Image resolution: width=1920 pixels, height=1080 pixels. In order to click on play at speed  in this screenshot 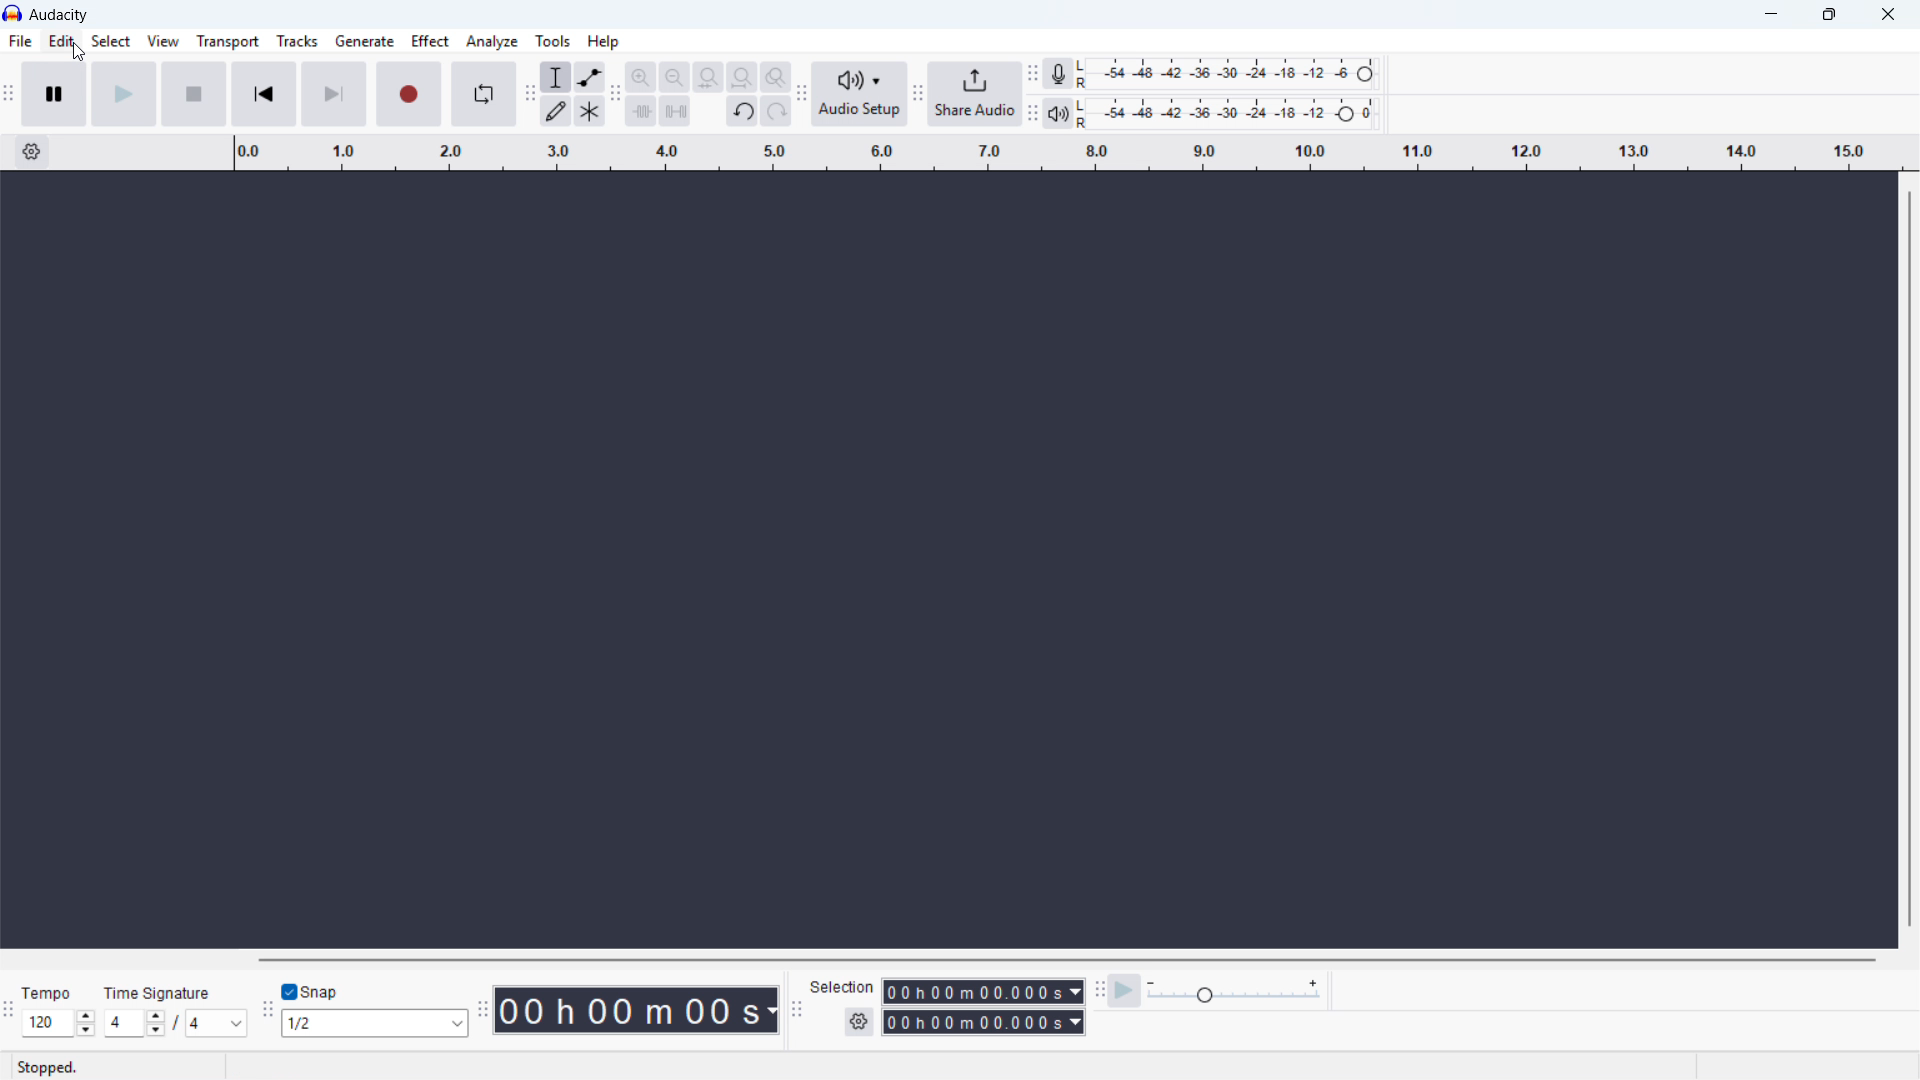, I will do `click(1124, 991)`.